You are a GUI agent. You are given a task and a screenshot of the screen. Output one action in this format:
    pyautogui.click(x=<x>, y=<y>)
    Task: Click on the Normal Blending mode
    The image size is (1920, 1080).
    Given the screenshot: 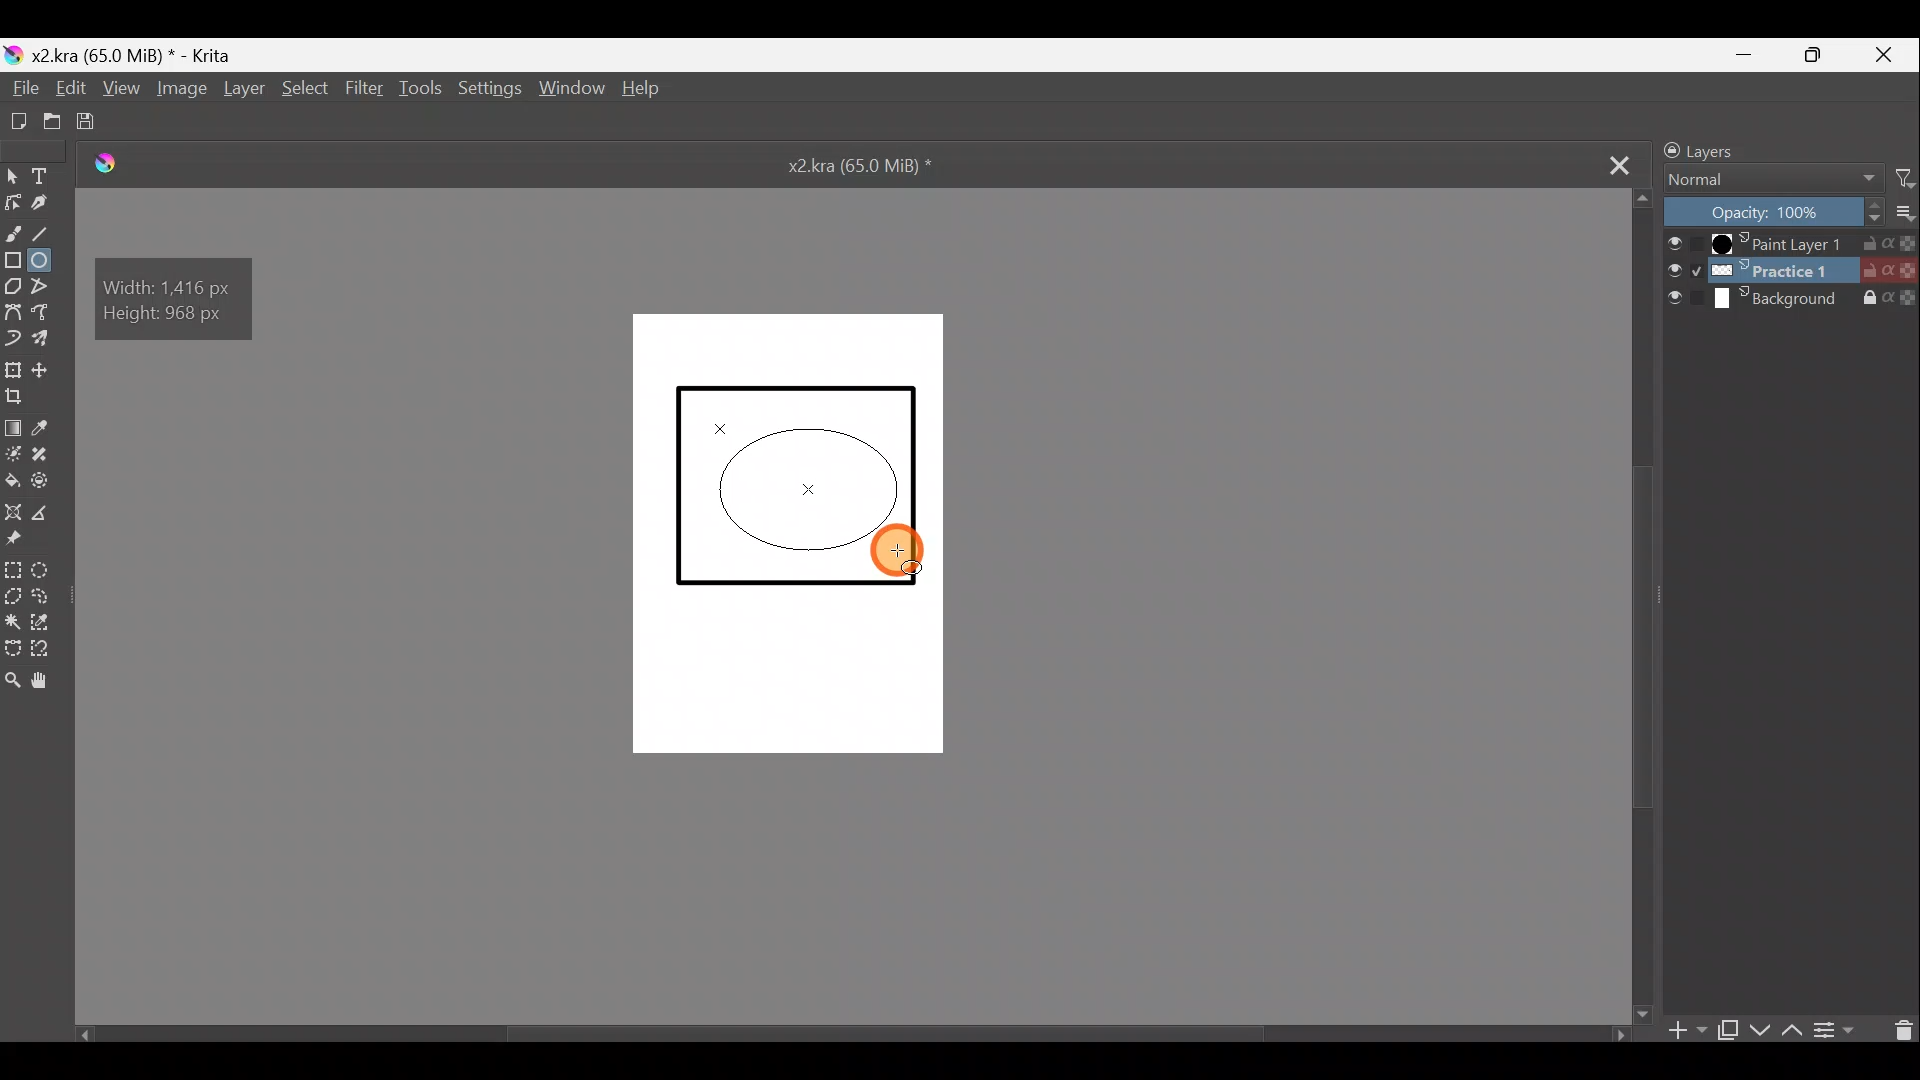 What is the action you would take?
    pyautogui.click(x=1771, y=179)
    